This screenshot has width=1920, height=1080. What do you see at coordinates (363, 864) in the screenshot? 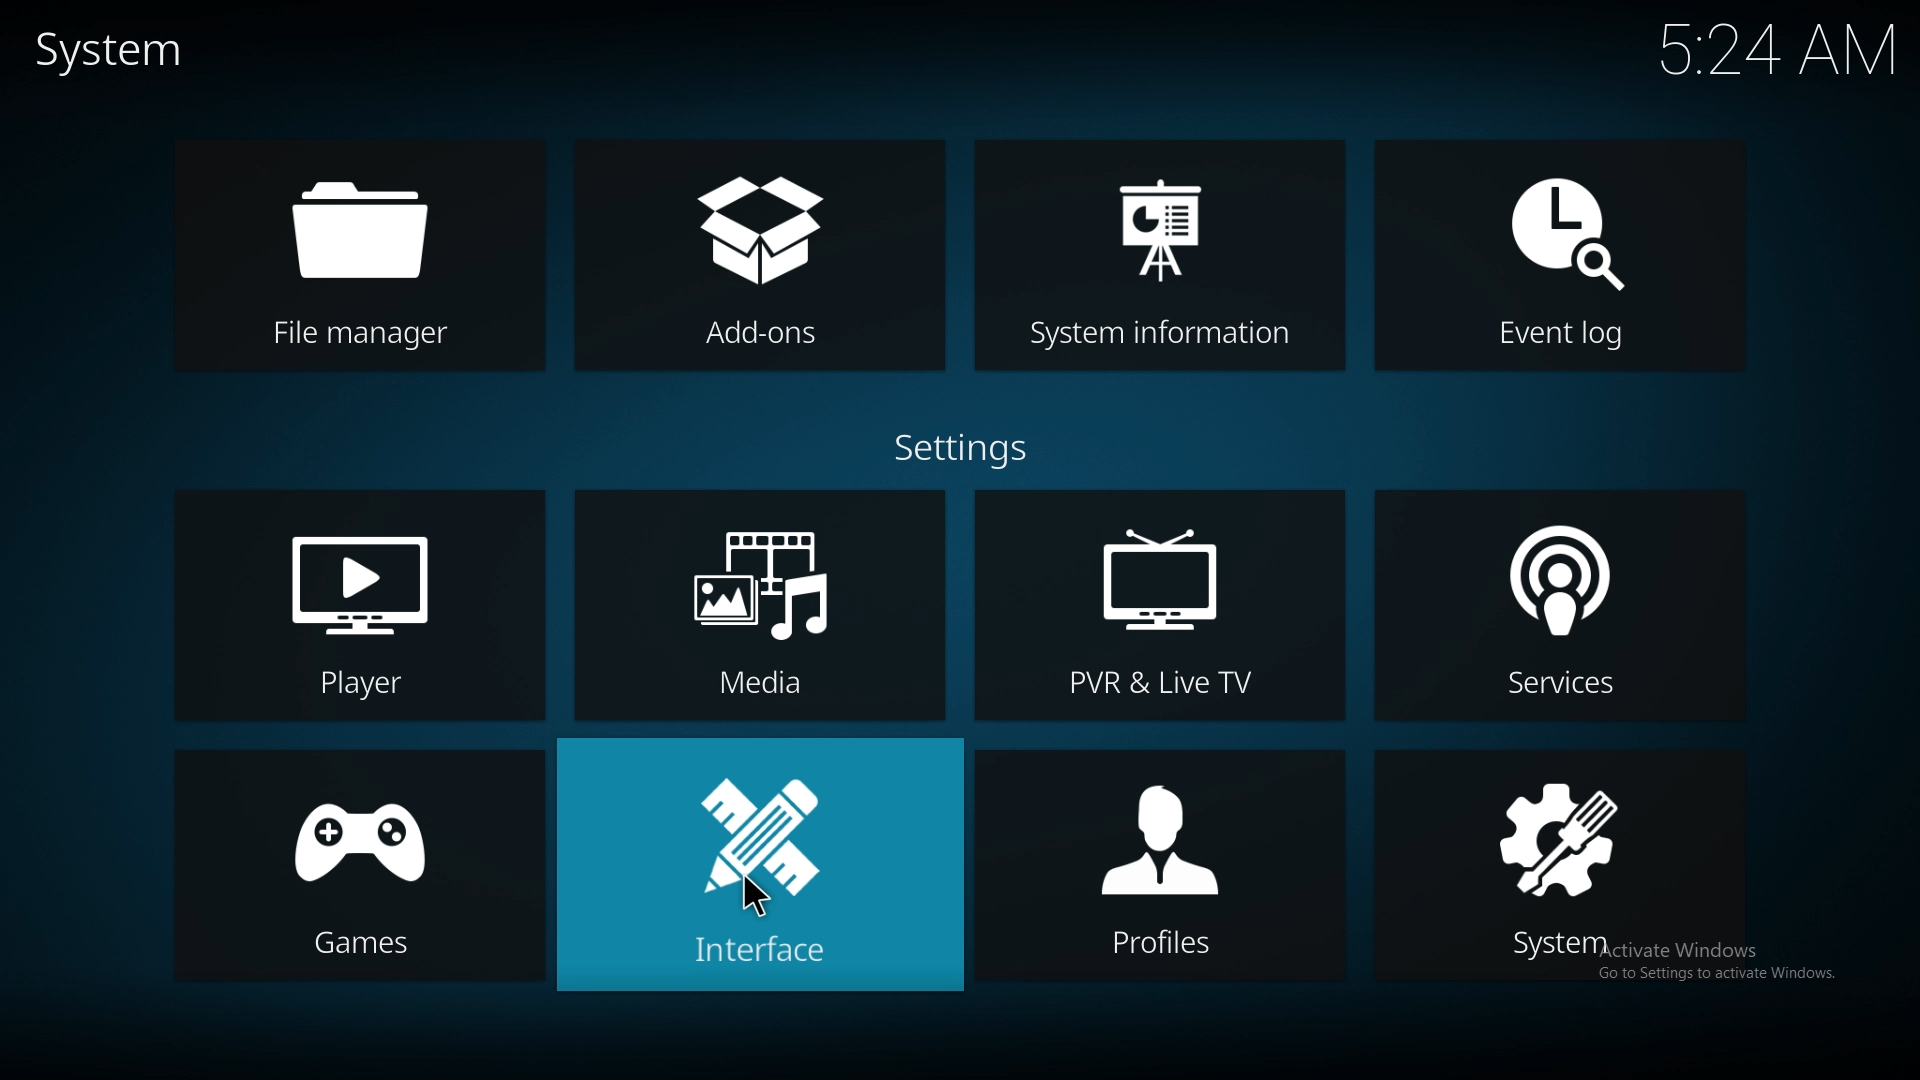
I see `games` at bounding box center [363, 864].